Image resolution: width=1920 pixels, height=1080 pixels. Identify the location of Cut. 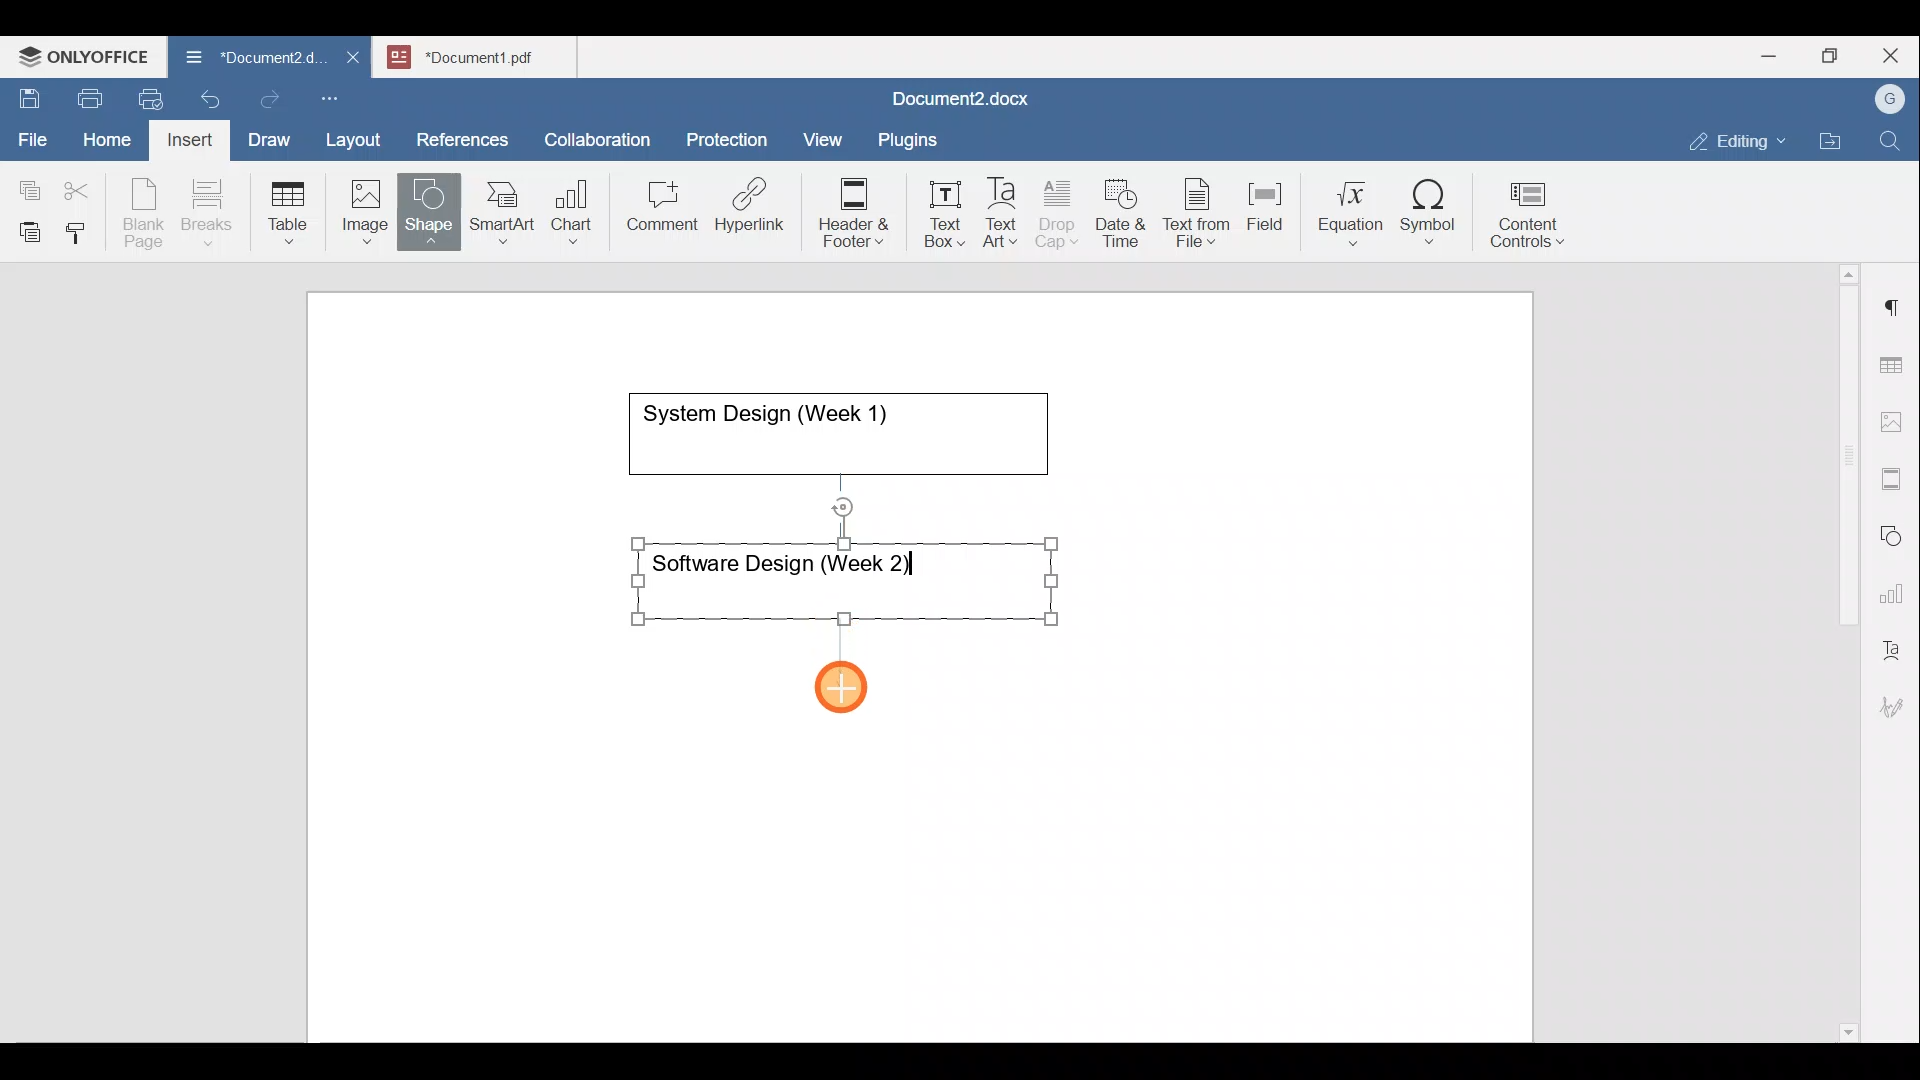
(84, 186).